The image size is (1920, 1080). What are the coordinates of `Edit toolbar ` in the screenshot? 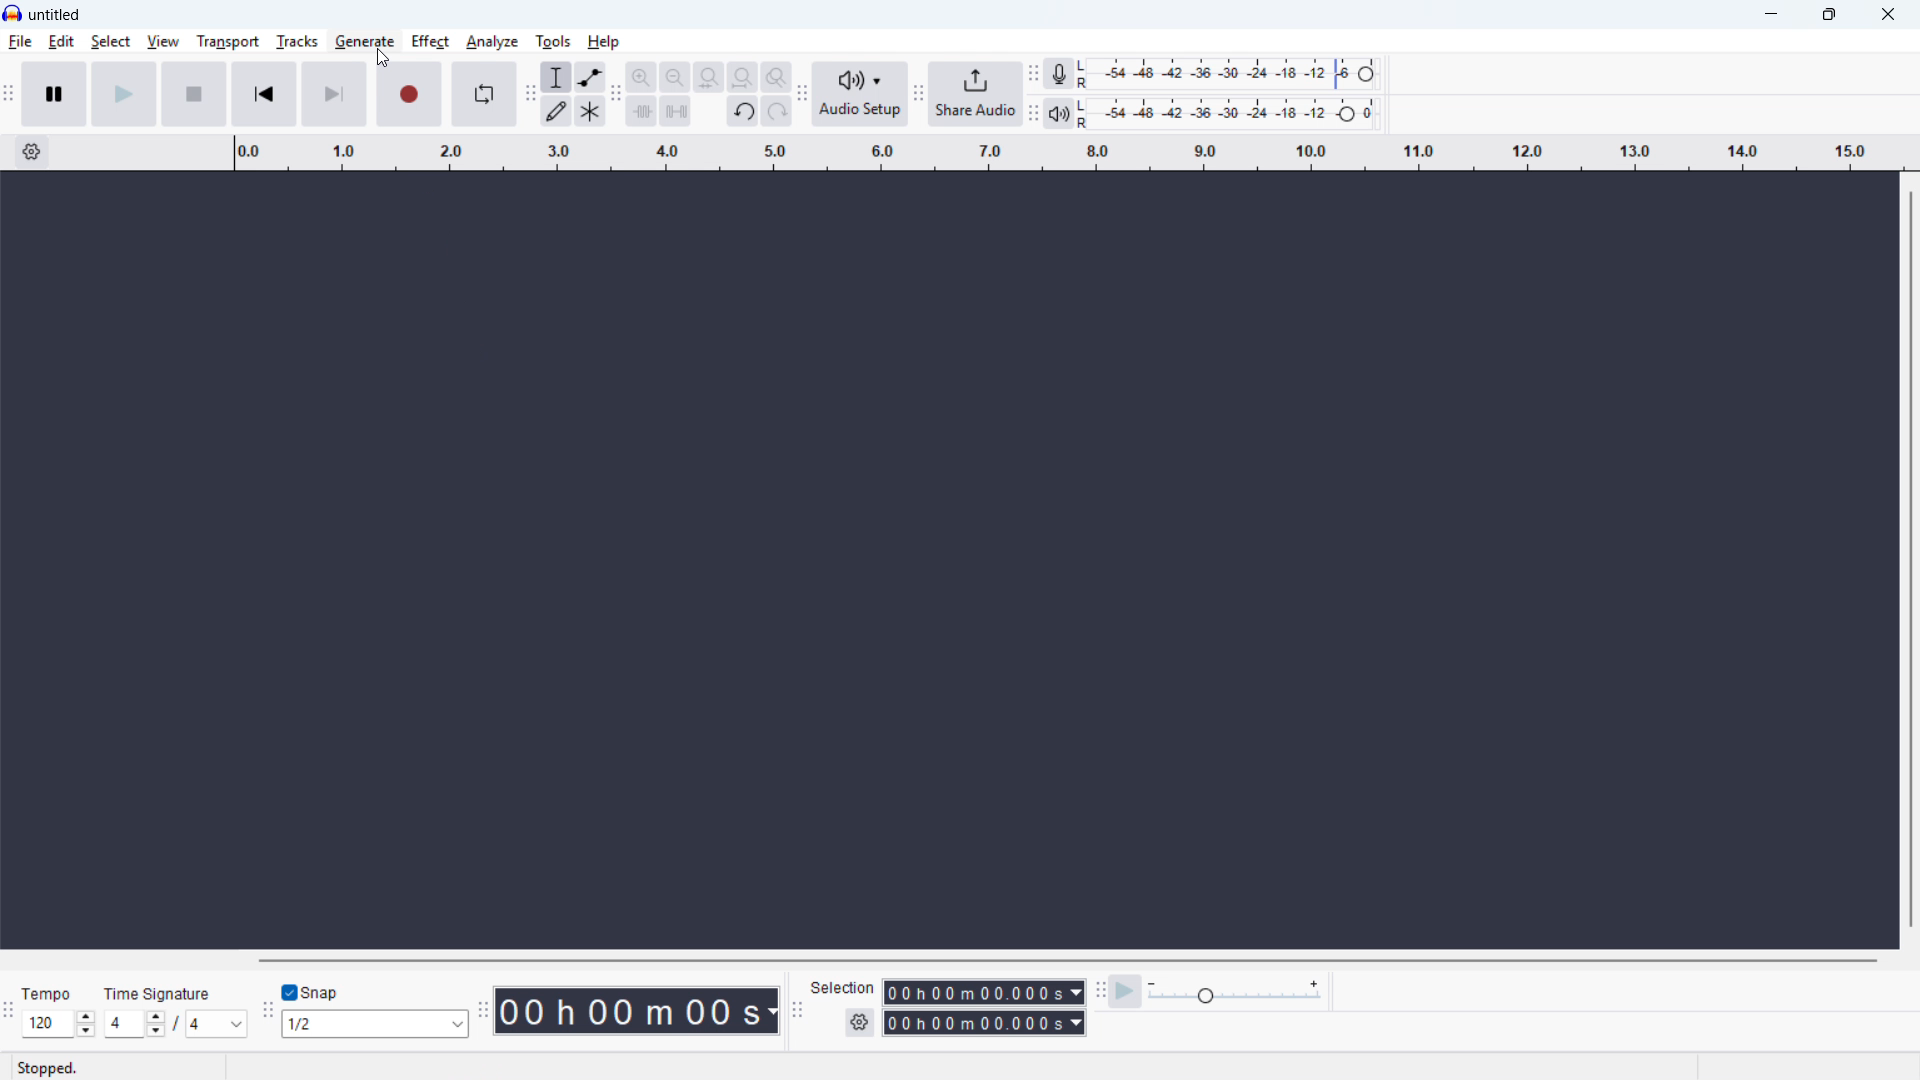 It's located at (616, 96).